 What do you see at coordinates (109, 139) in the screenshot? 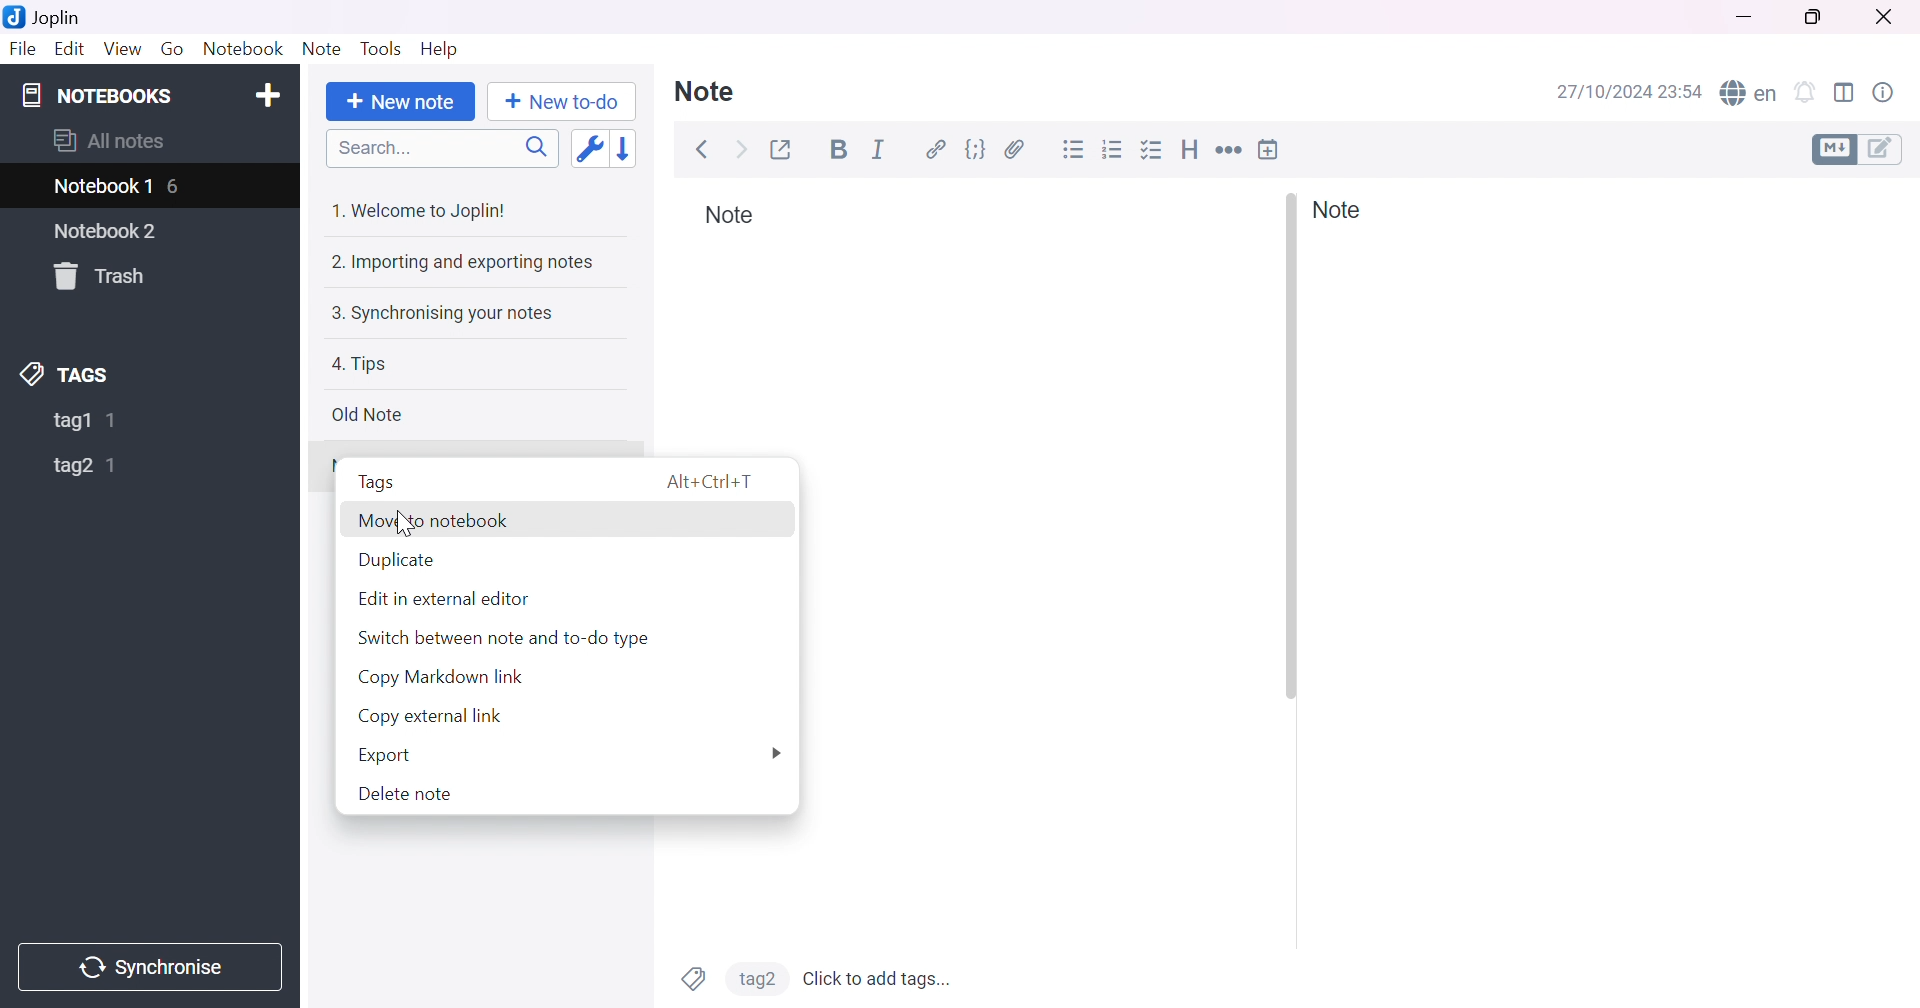
I see `All notes` at bounding box center [109, 139].